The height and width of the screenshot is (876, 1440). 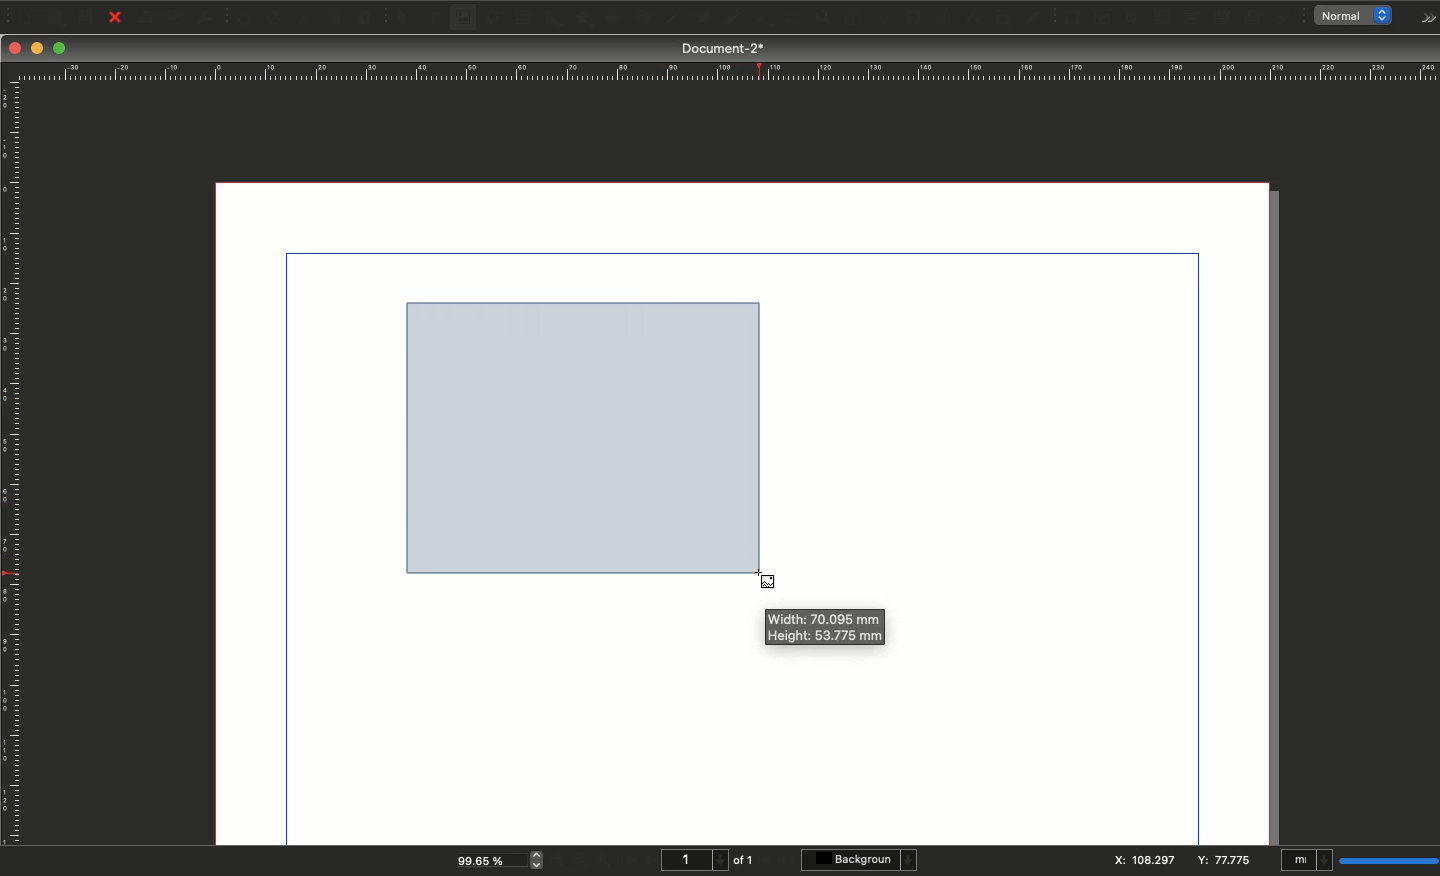 I want to click on Spiral, so click(x=646, y=20).